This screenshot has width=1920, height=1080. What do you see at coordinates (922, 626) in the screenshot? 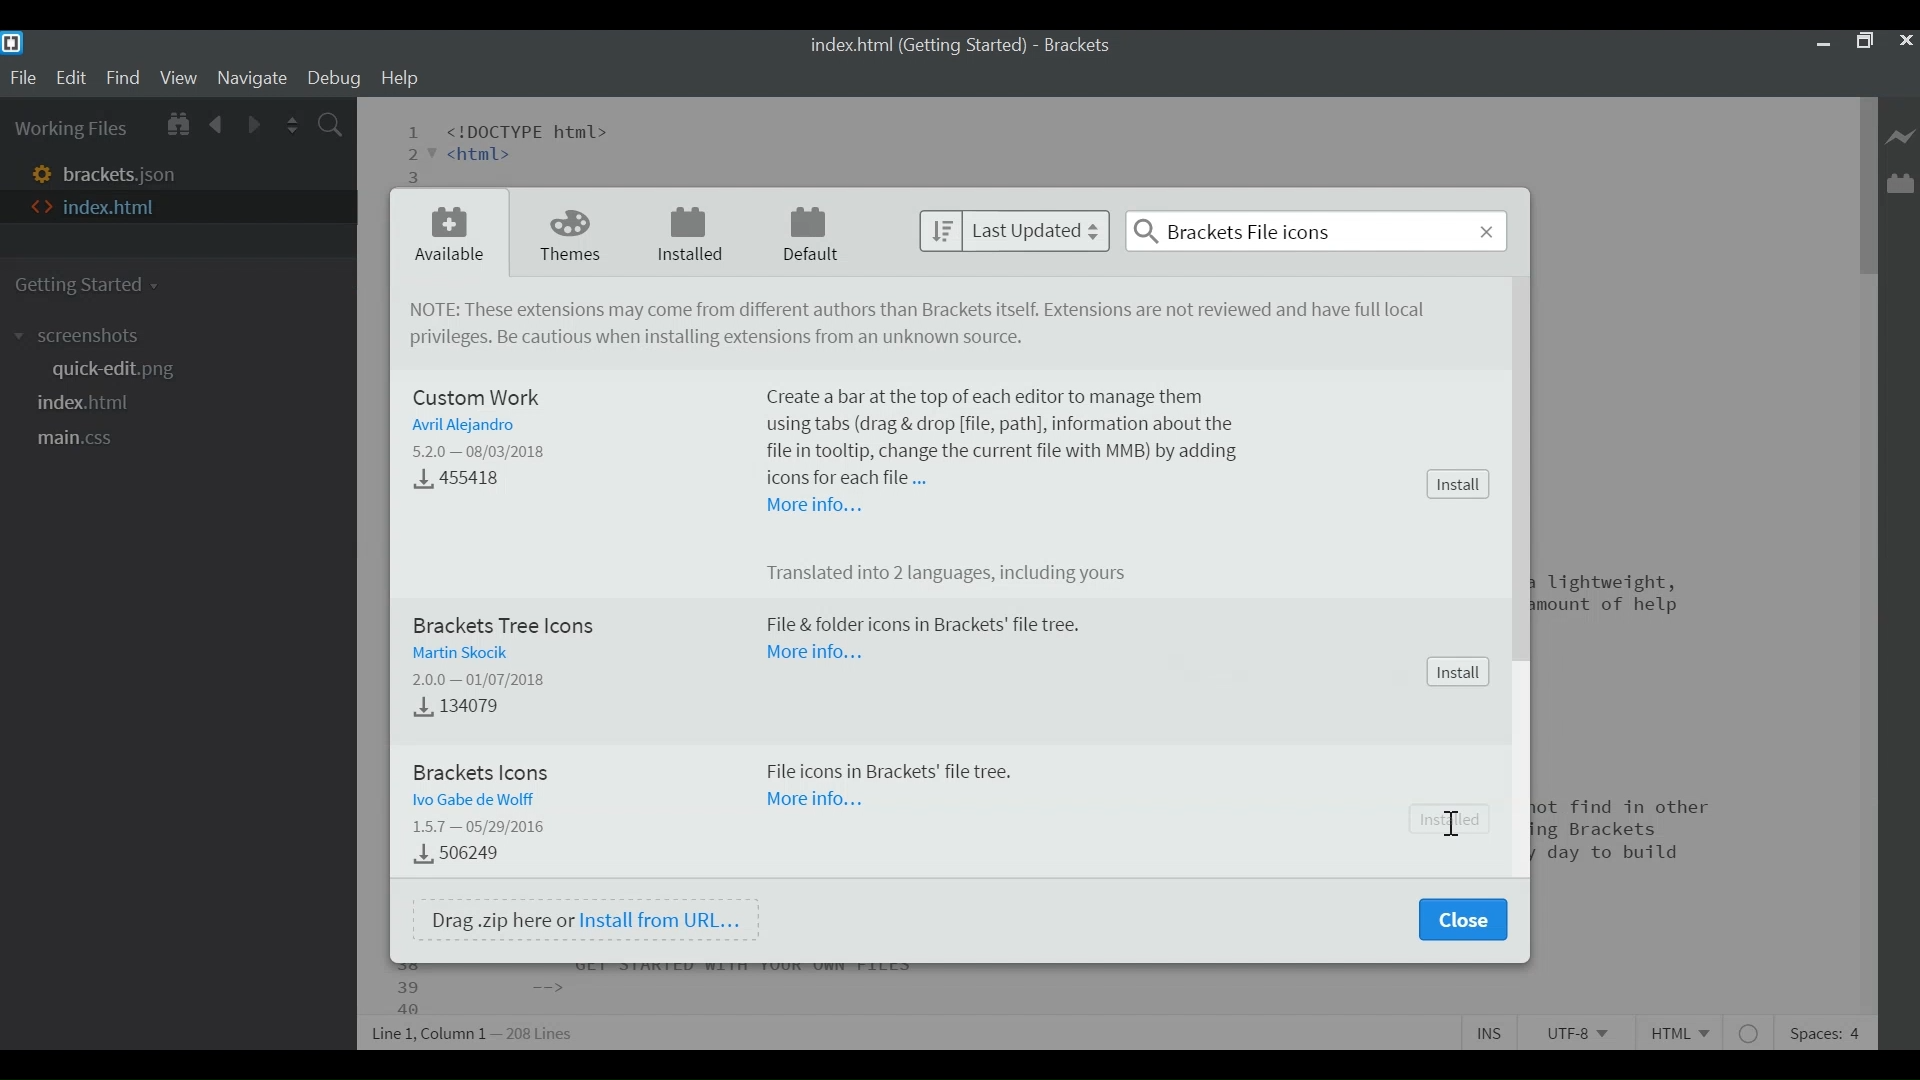
I see `File & Folder icons in Brackets file tree` at bounding box center [922, 626].